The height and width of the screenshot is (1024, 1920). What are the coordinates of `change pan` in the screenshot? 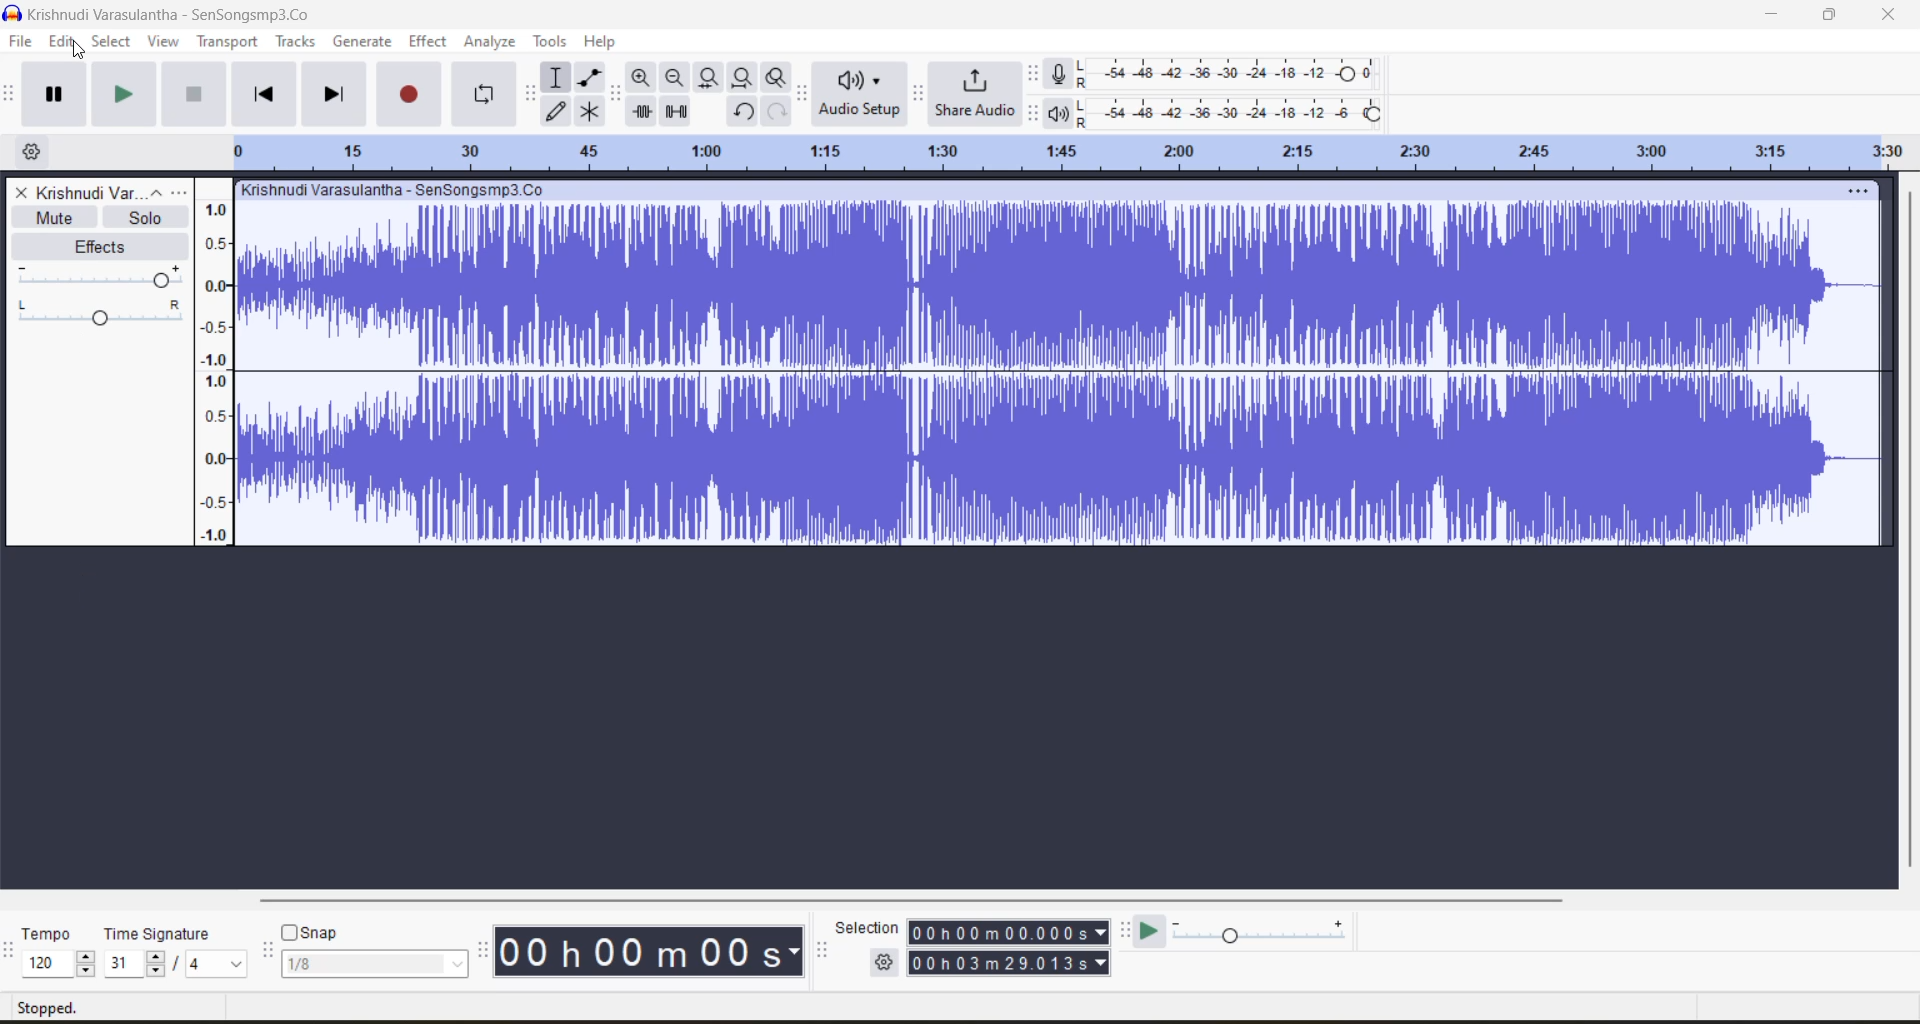 It's located at (104, 323).